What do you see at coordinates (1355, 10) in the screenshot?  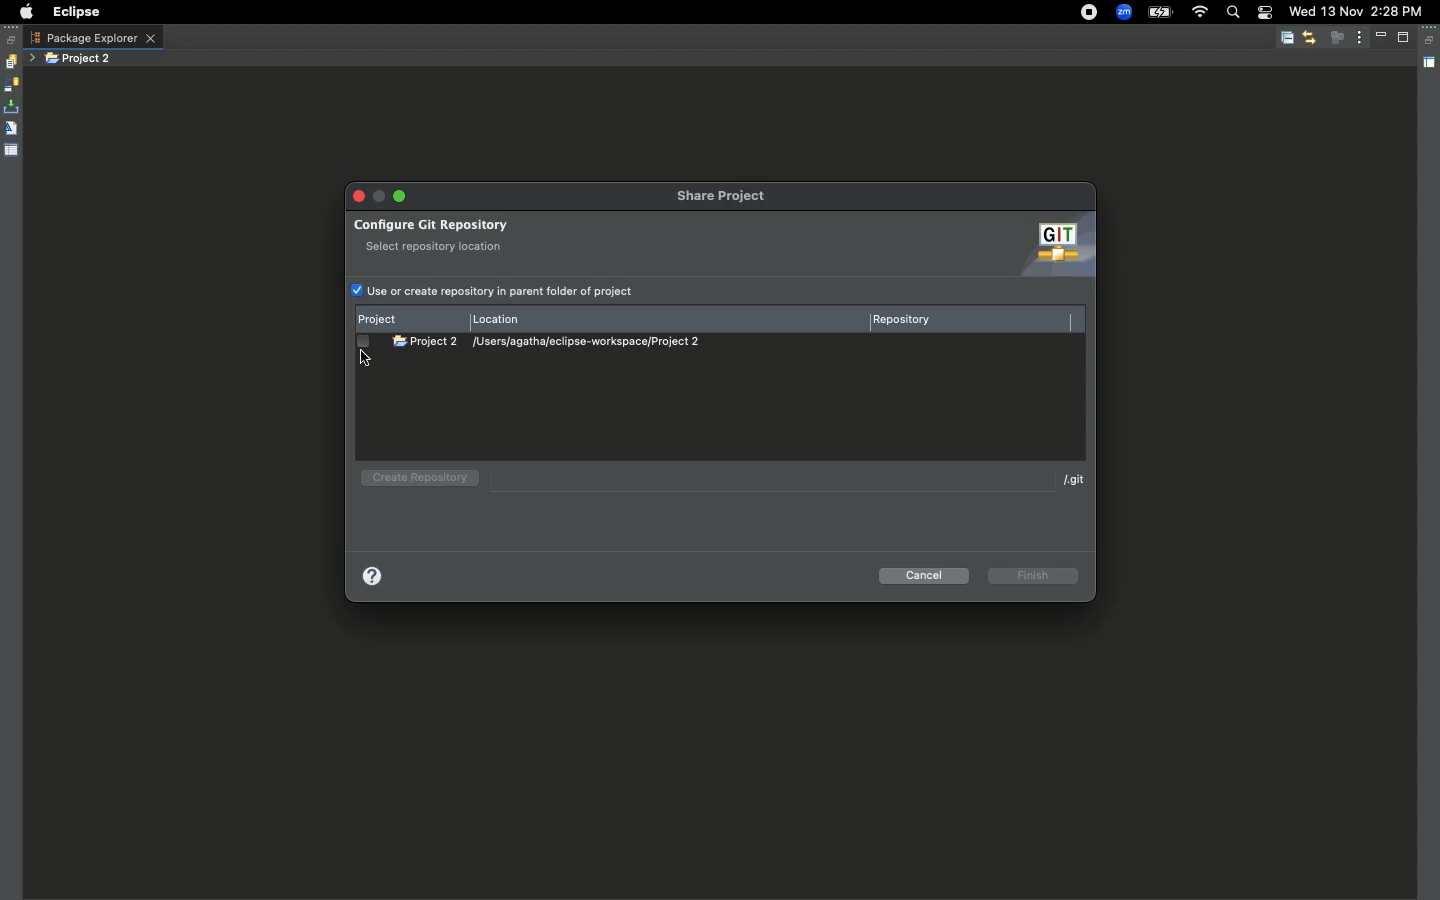 I see `Wed 13 Nov 2:28 PM` at bounding box center [1355, 10].